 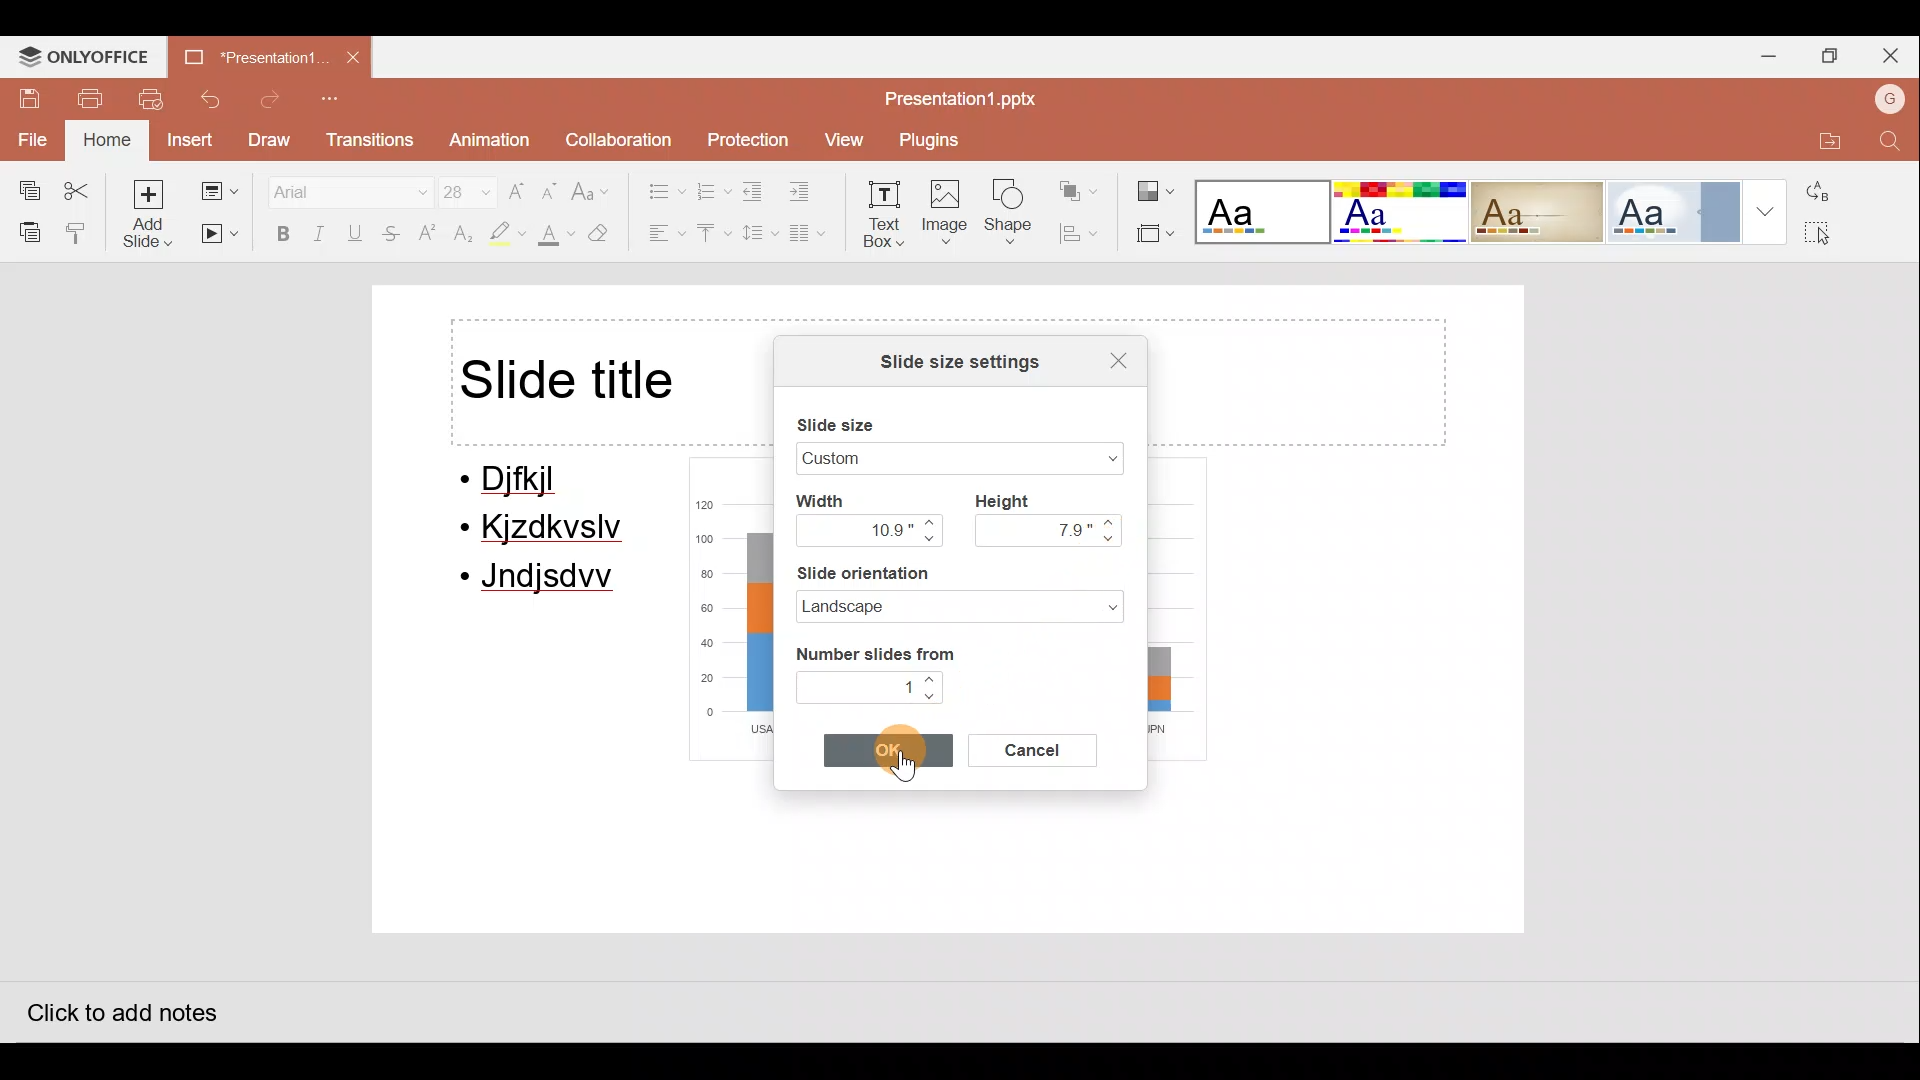 I want to click on Font size, so click(x=456, y=187).